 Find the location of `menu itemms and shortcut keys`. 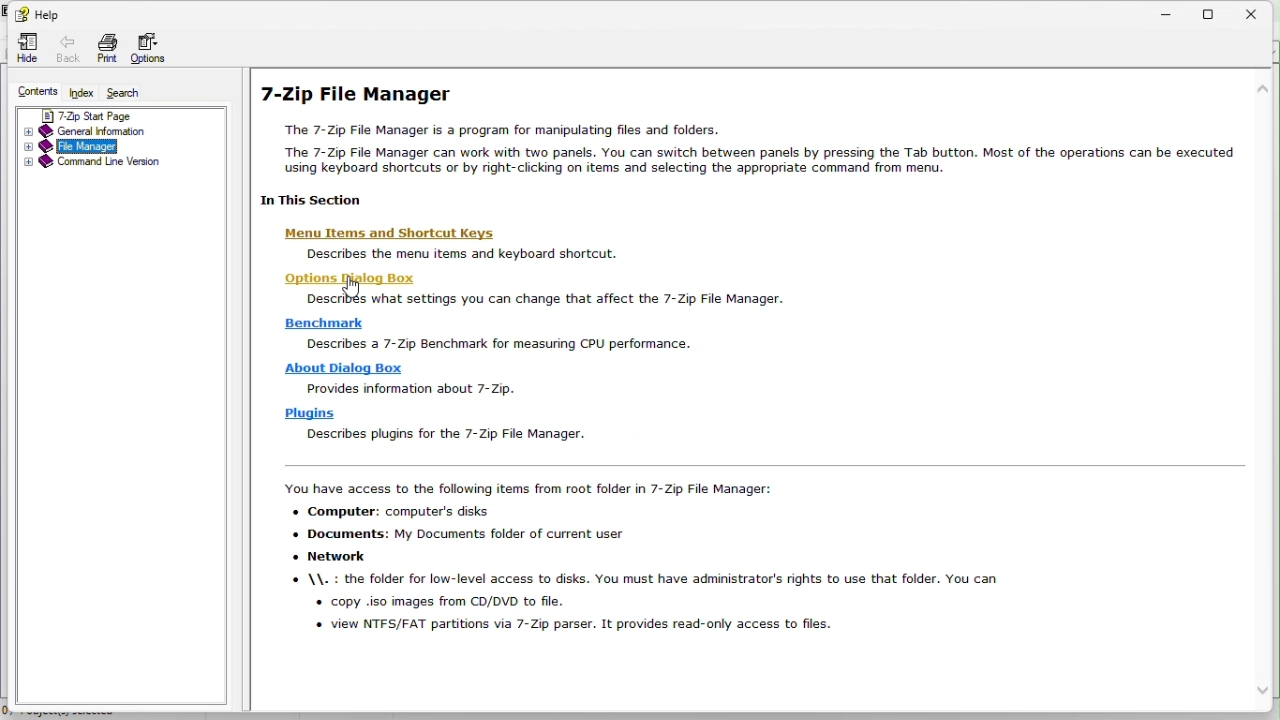

menu itemms and shortcut keys is located at coordinates (407, 235).